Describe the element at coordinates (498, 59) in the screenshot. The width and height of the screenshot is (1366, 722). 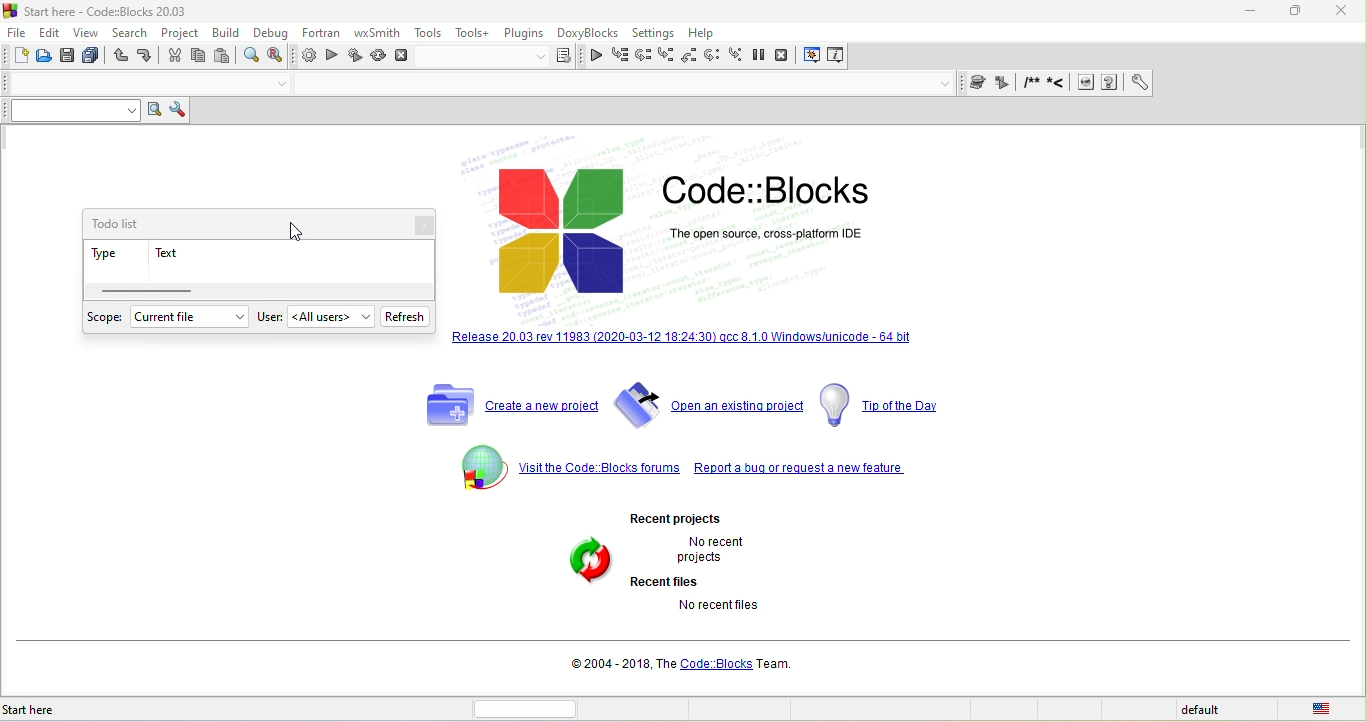
I see `select target dialog` at that location.